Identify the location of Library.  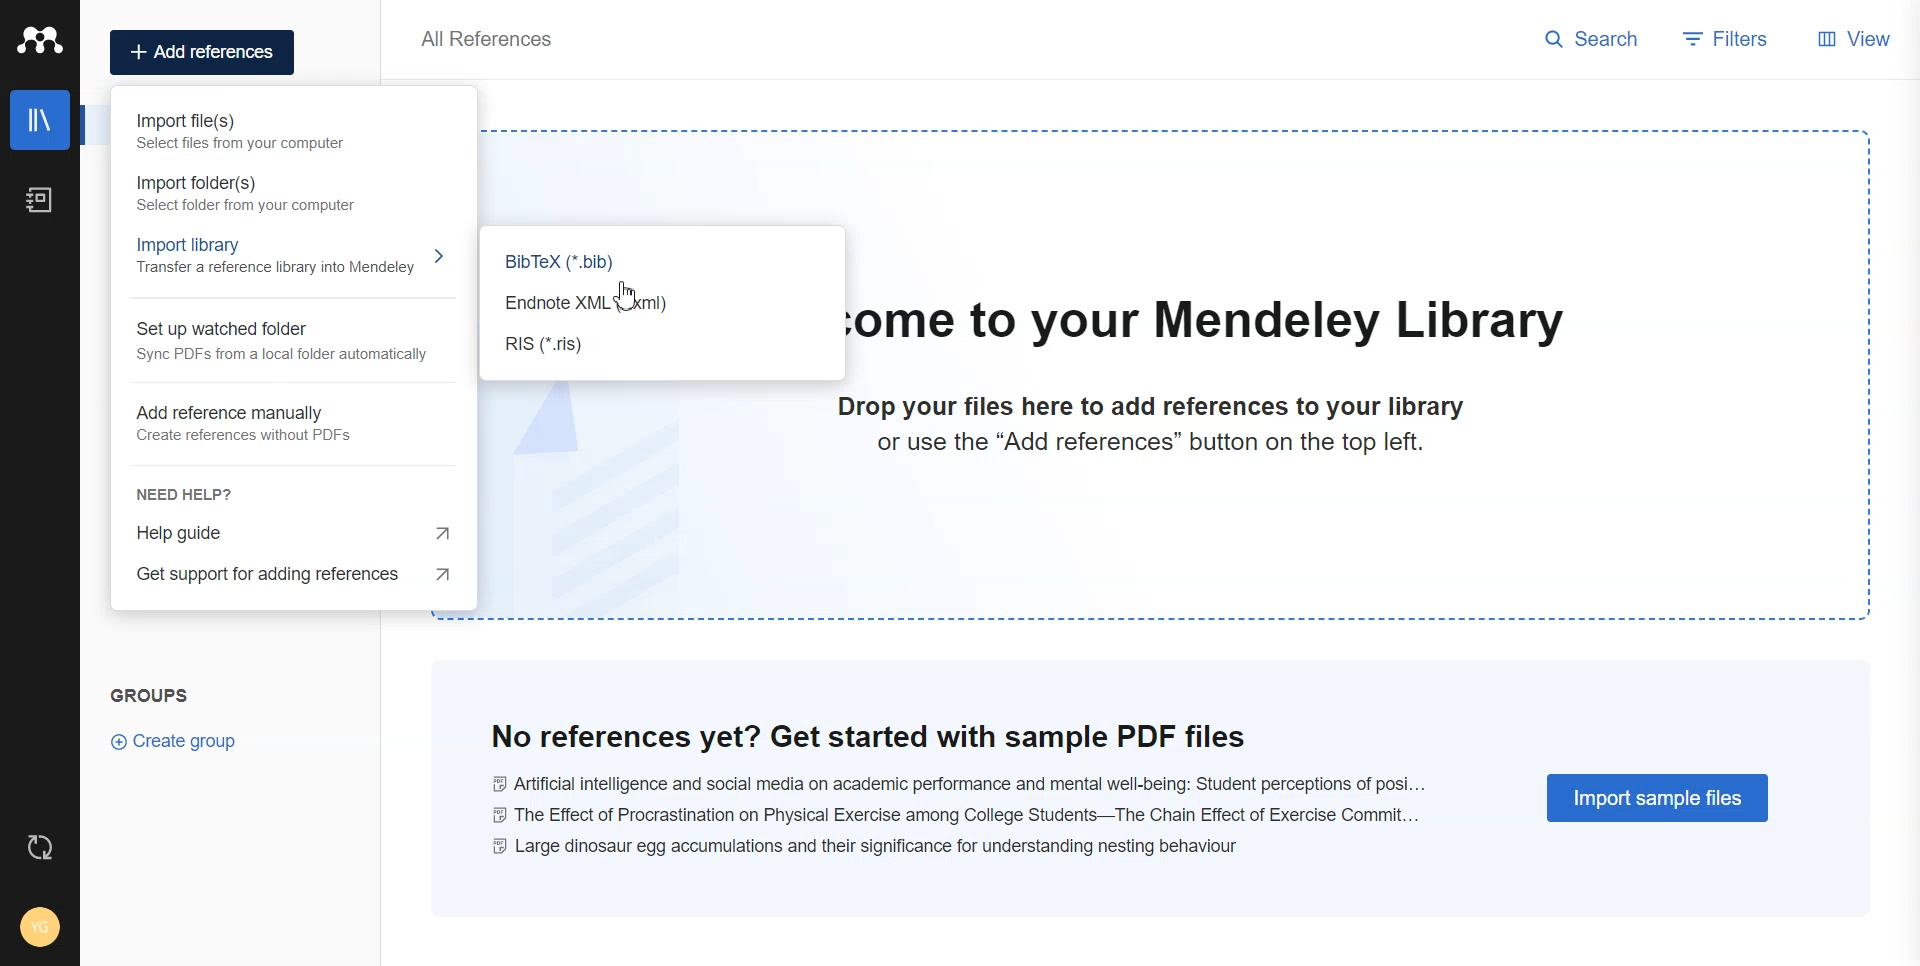
(41, 119).